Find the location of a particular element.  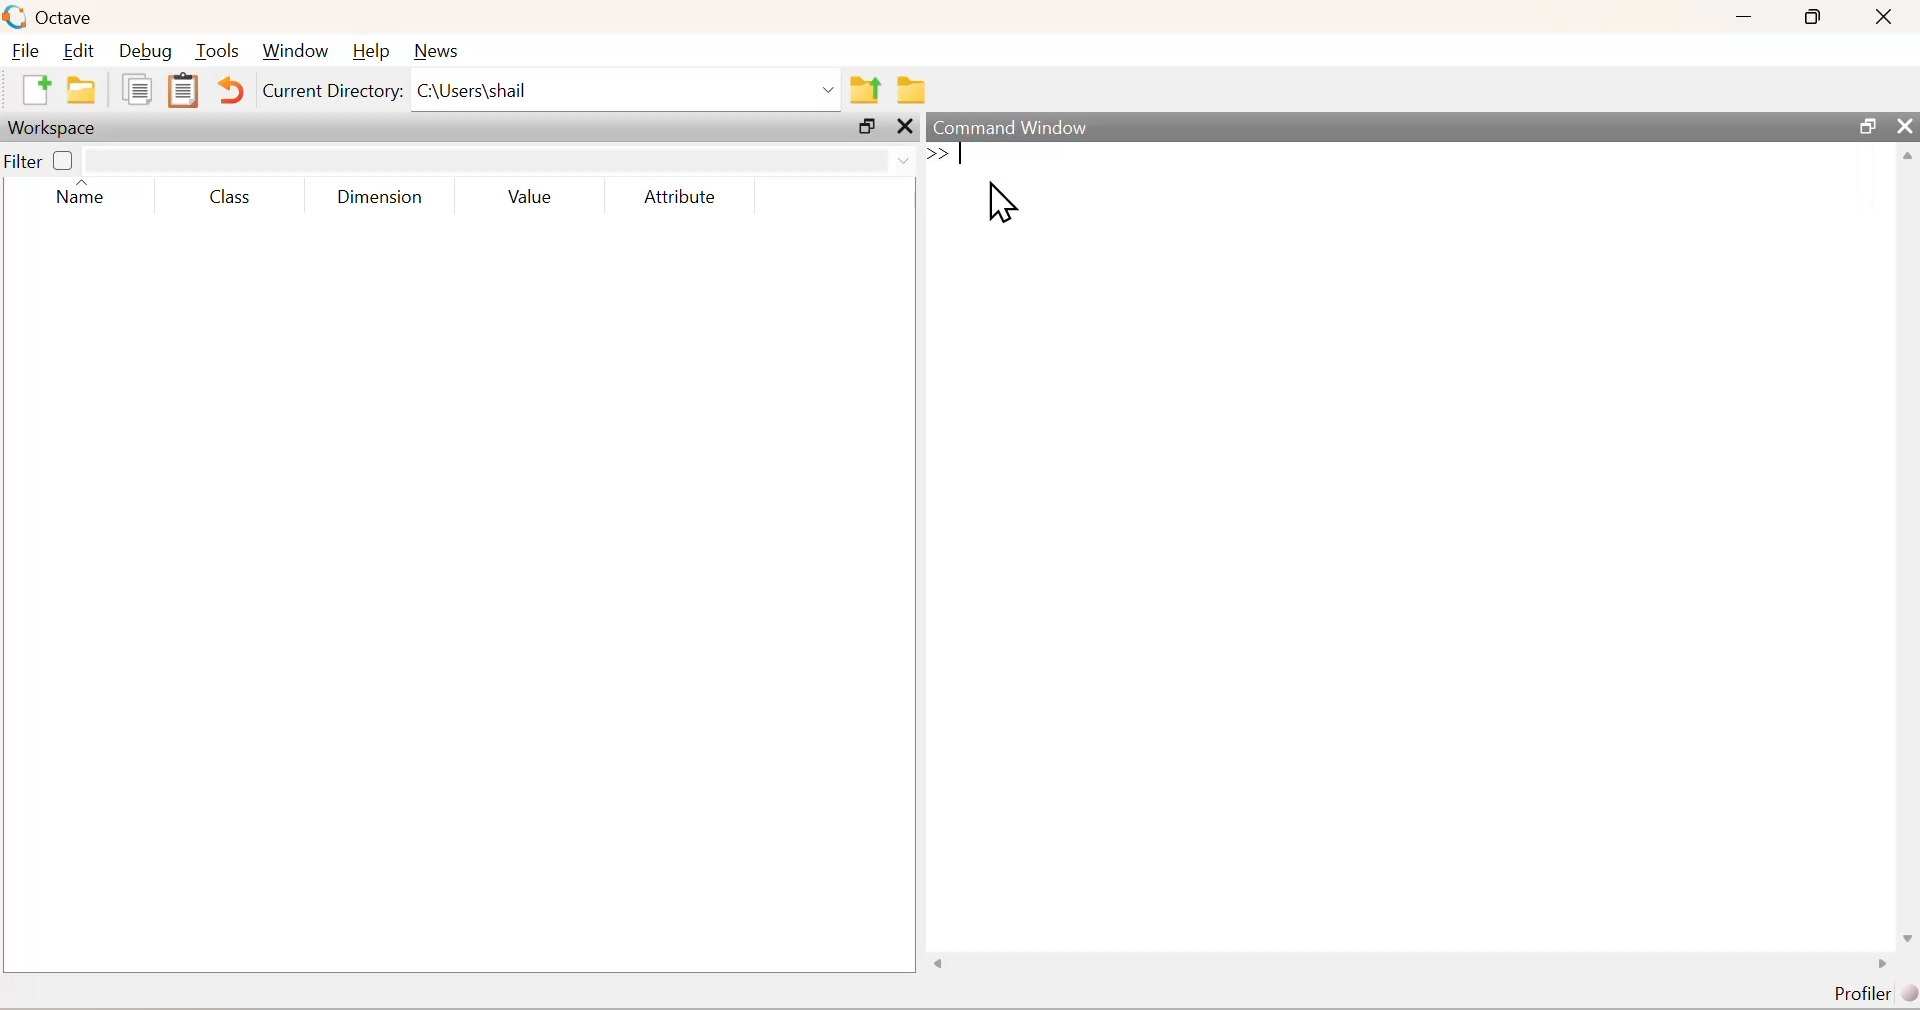

close is located at coordinates (1882, 17).